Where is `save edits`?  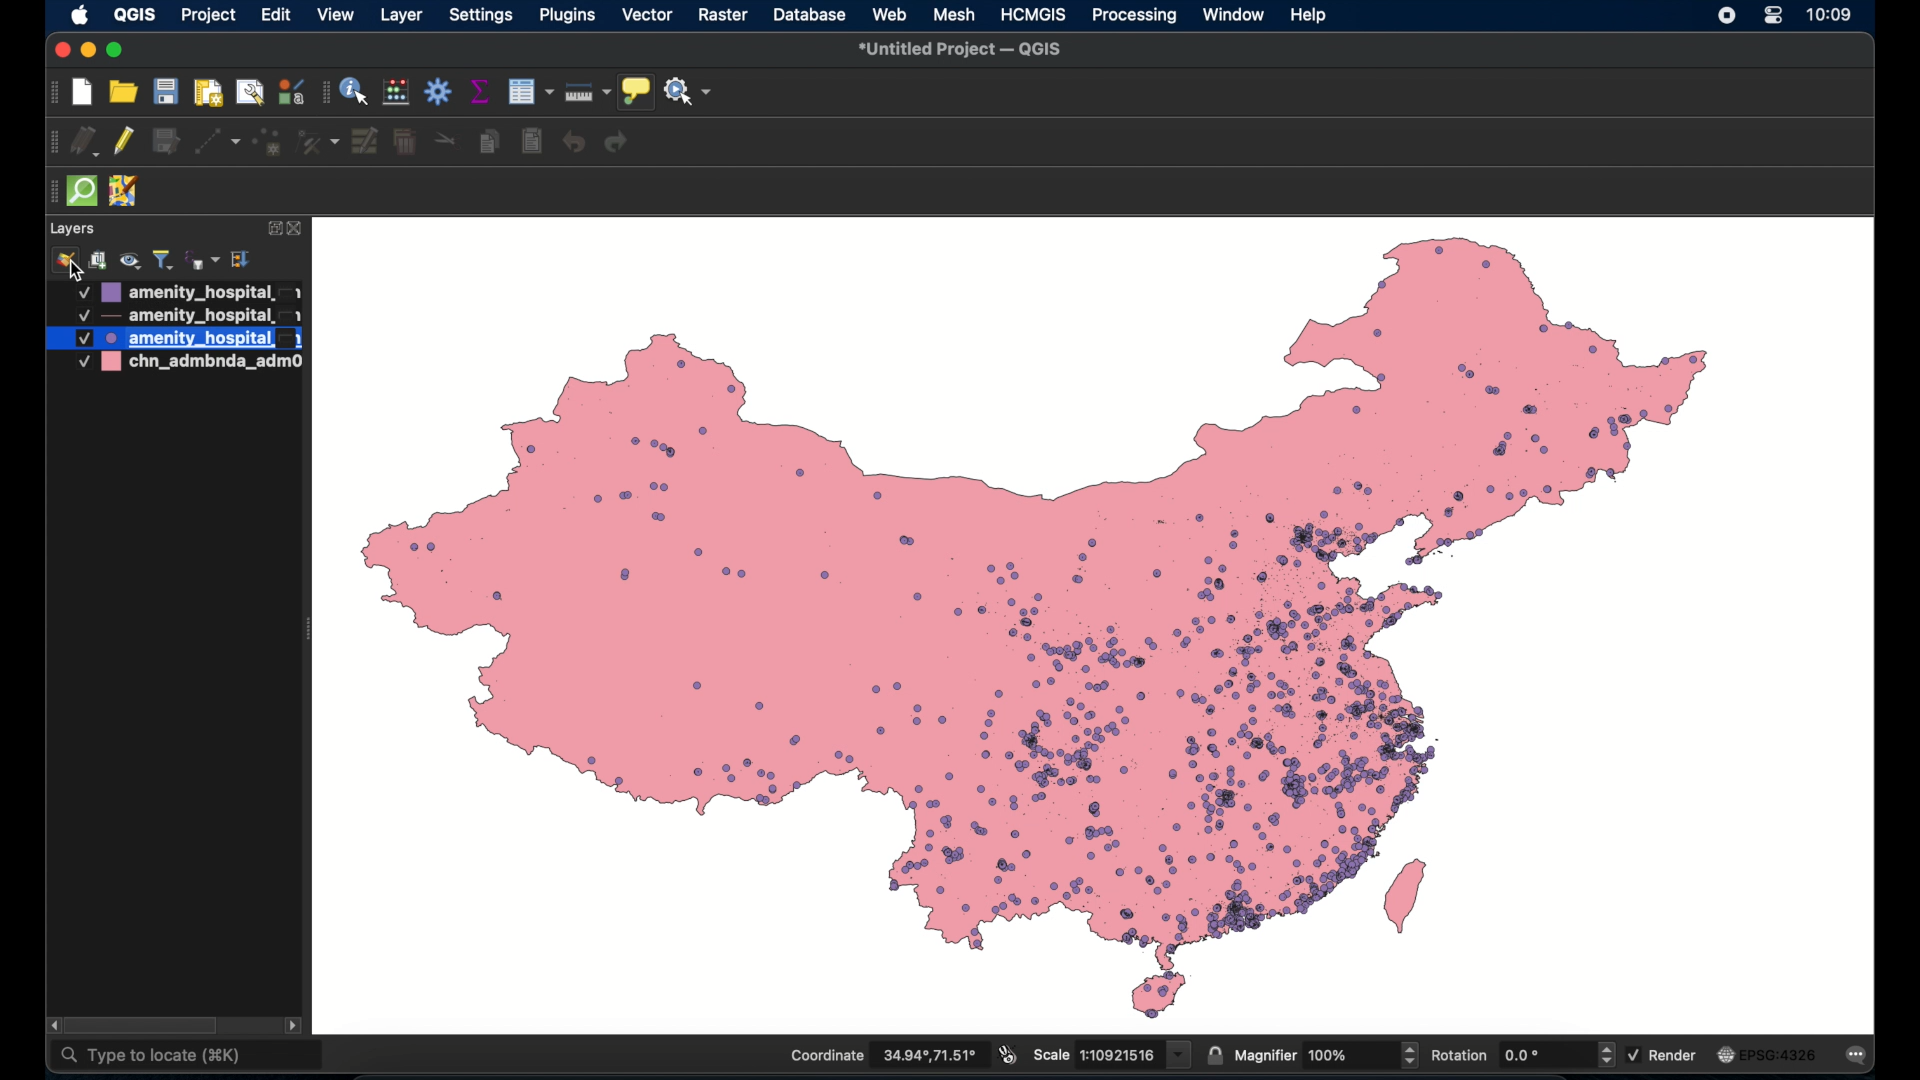 save edits is located at coordinates (168, 142).